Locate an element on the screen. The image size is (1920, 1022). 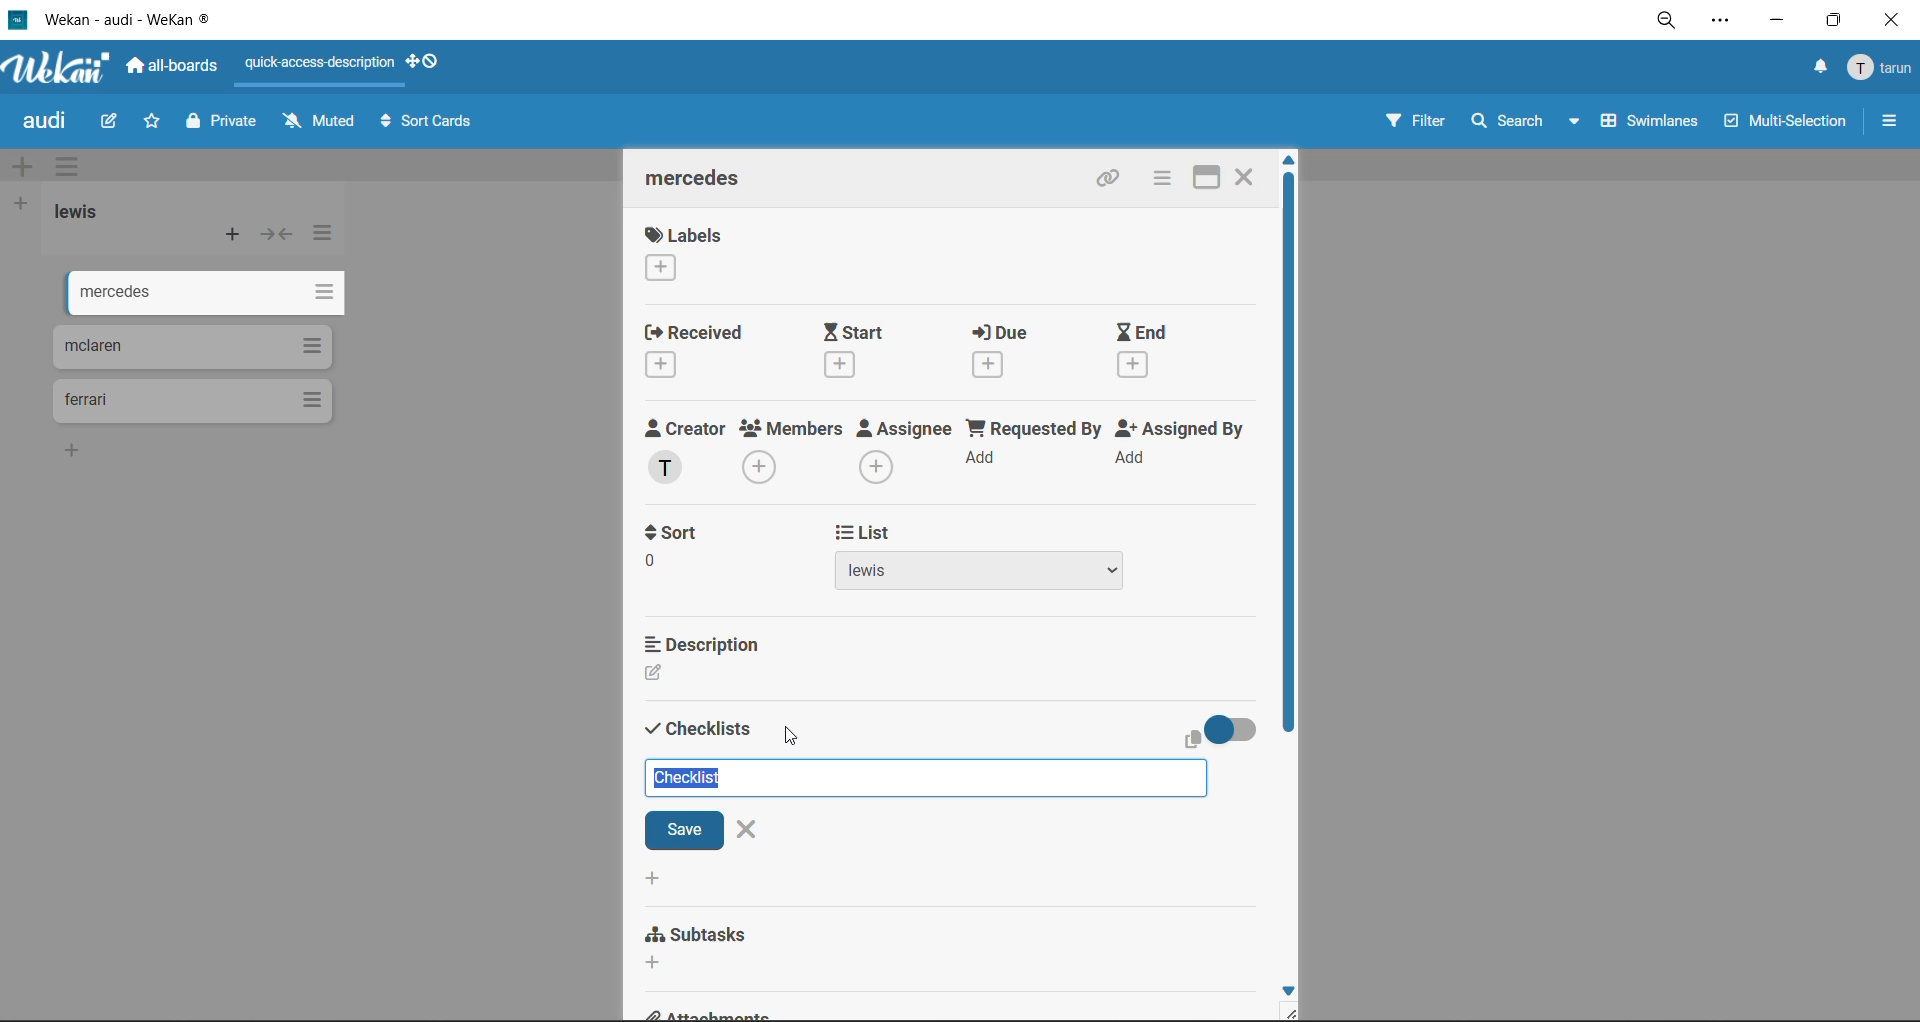
cursor is located at coordinates (791, 738).